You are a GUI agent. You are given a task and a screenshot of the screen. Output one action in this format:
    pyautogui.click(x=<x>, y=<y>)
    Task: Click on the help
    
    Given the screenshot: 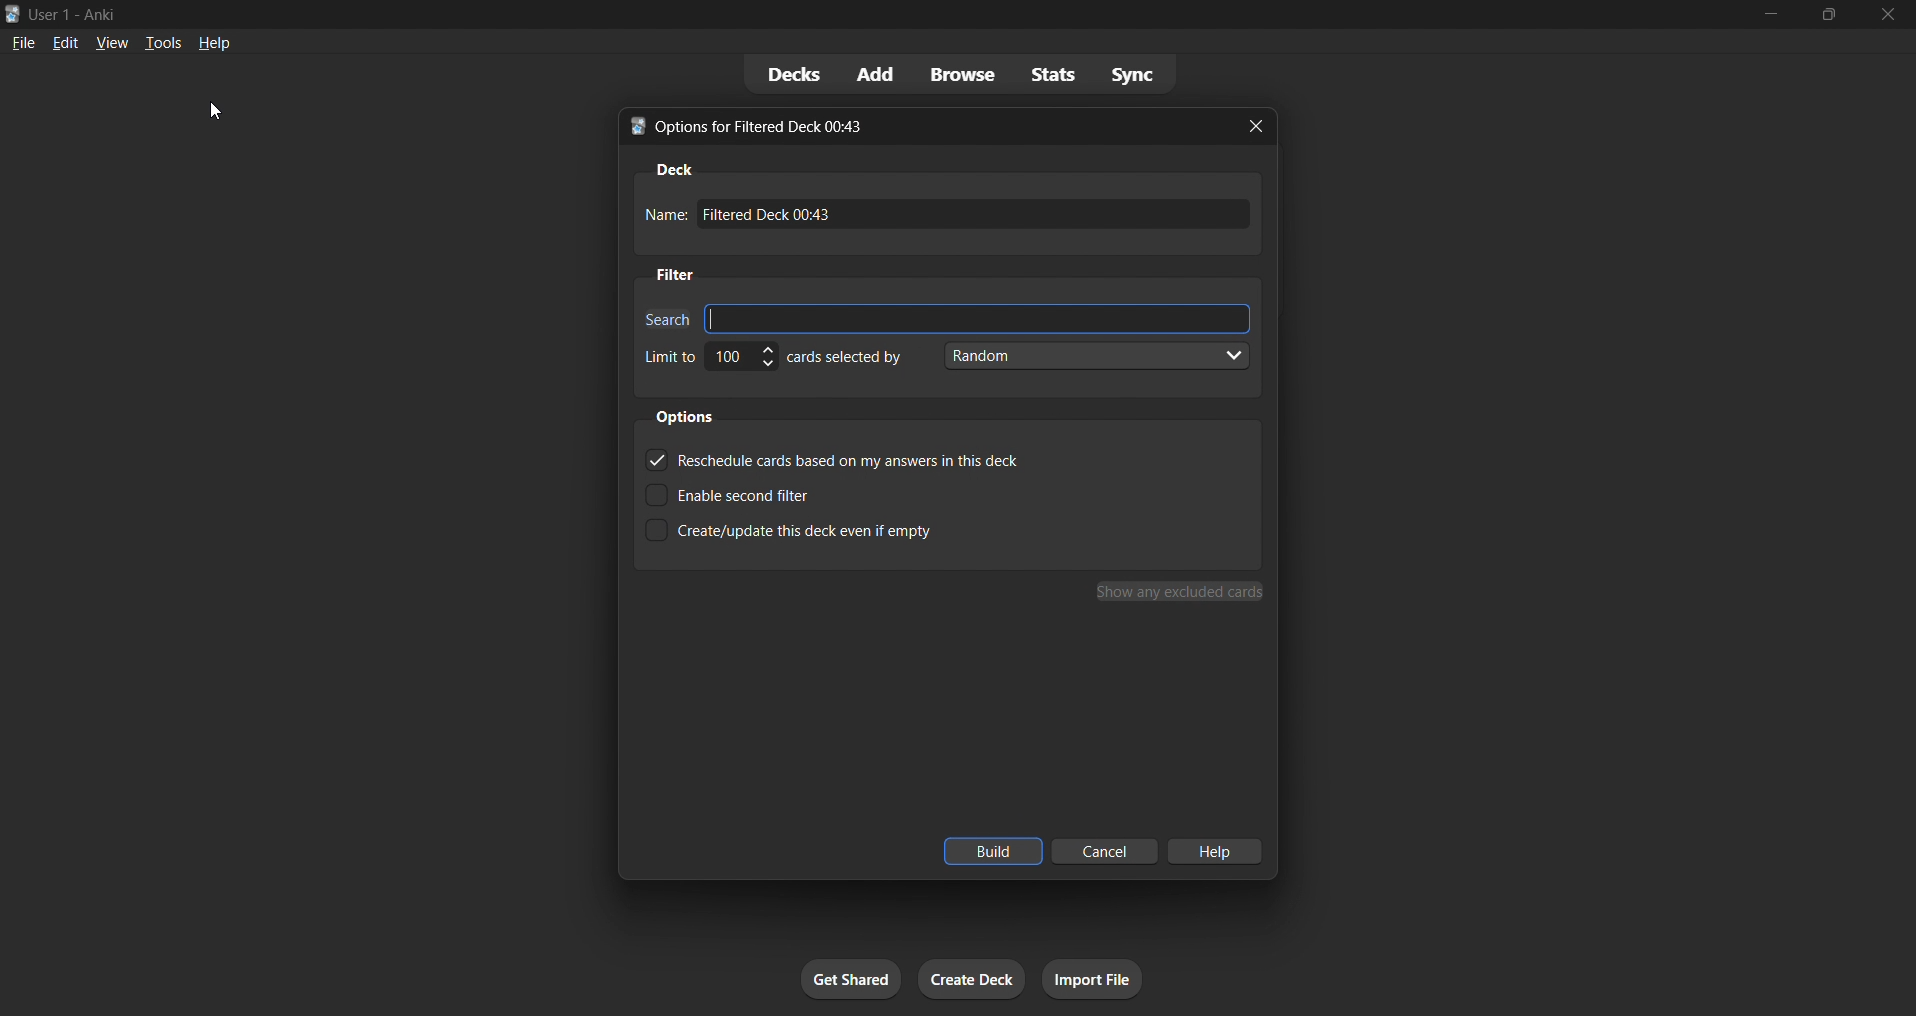 What is the action you would take?
    pyautogui.click(x=220, y=45)
    